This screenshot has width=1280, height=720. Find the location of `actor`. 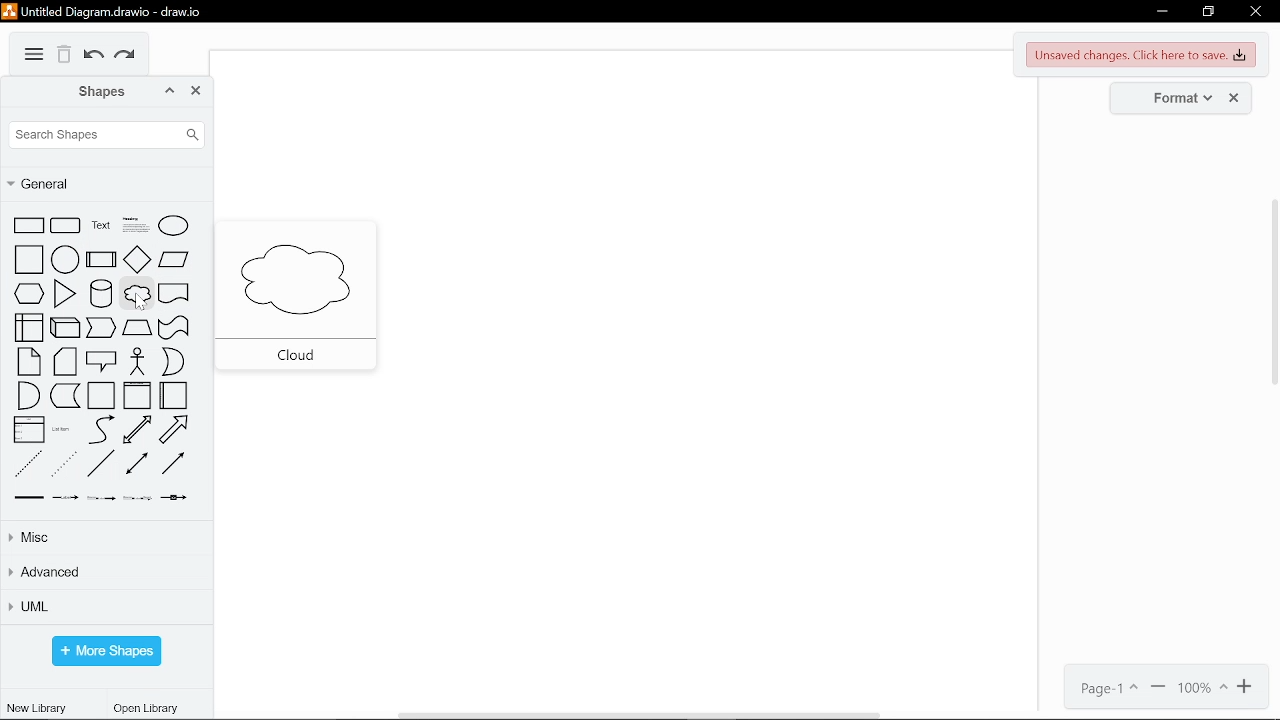

actor is located at coordinates (138, 362).